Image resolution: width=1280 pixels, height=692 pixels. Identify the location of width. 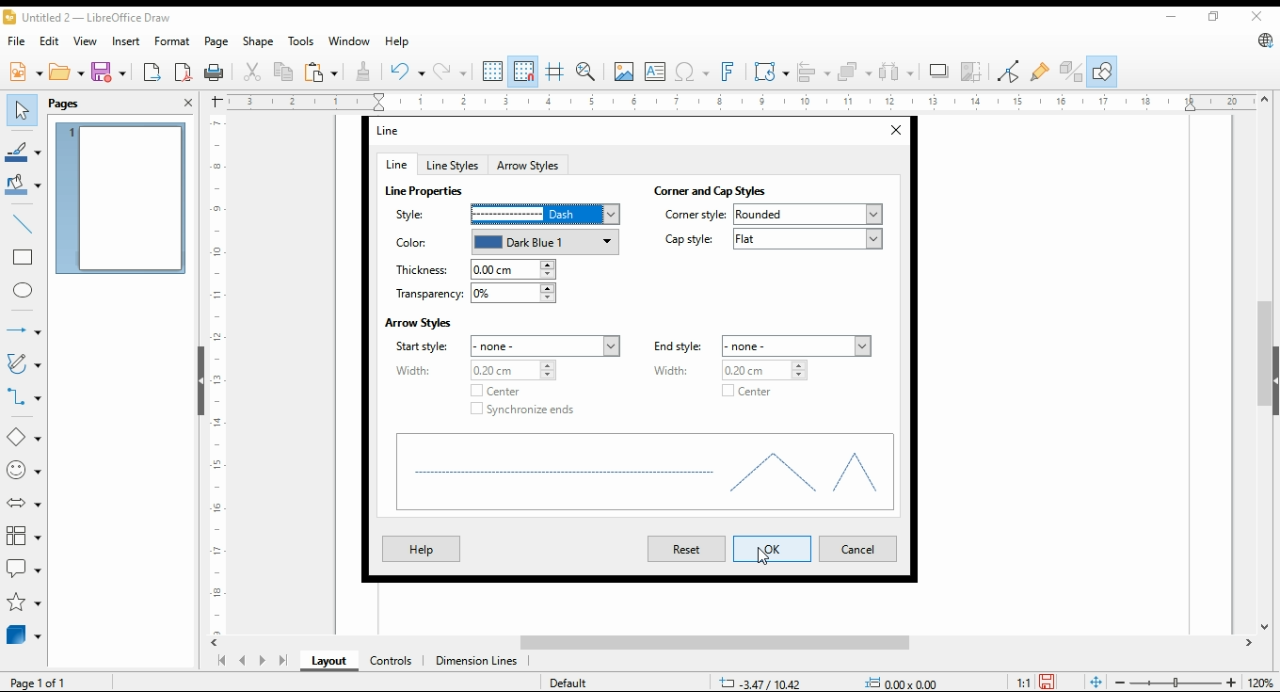
(473, 370).